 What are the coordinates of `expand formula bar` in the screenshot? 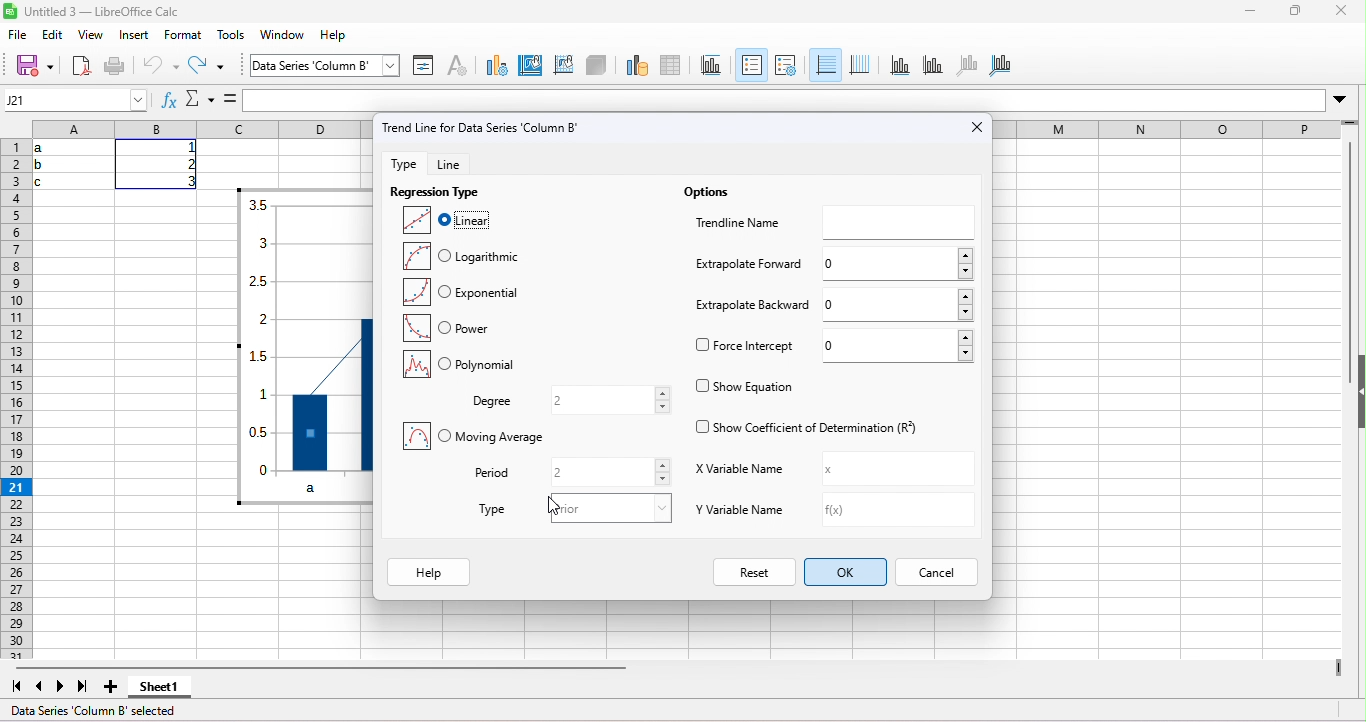 It's located at (1346, 98).